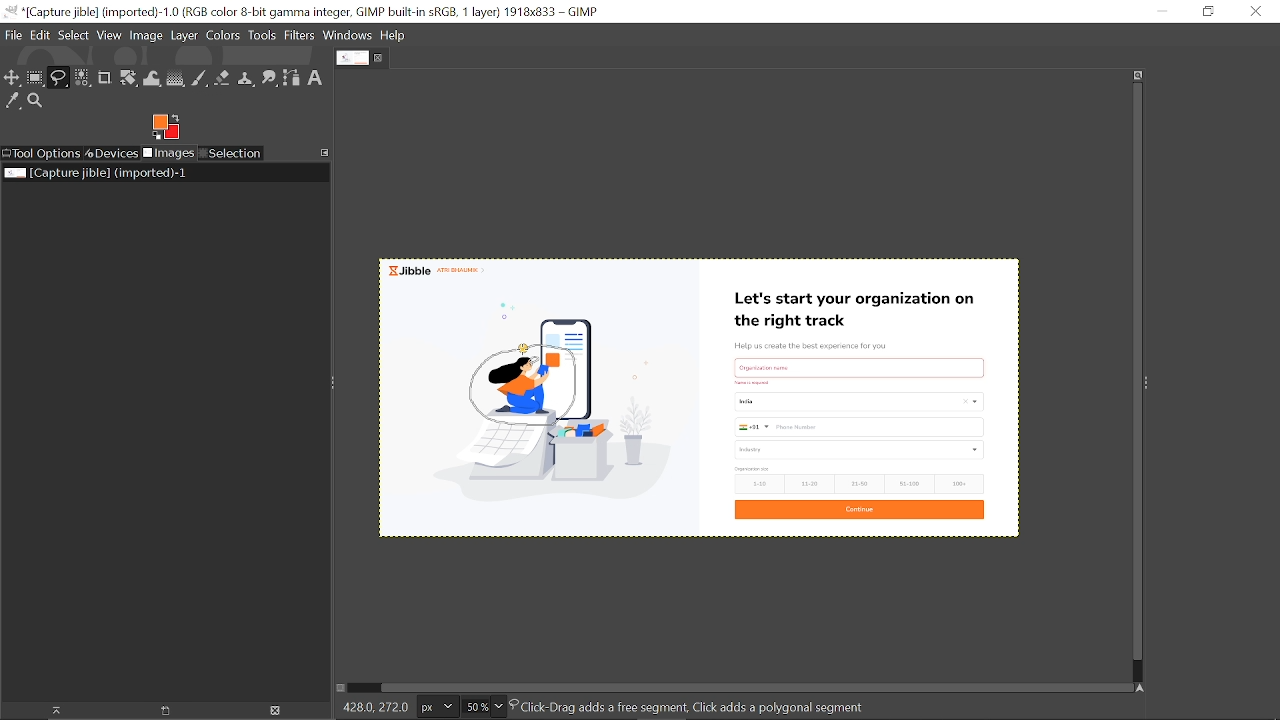 This screenshot has height=720, width=1280. I want to click on Current window, so click(304, 12).